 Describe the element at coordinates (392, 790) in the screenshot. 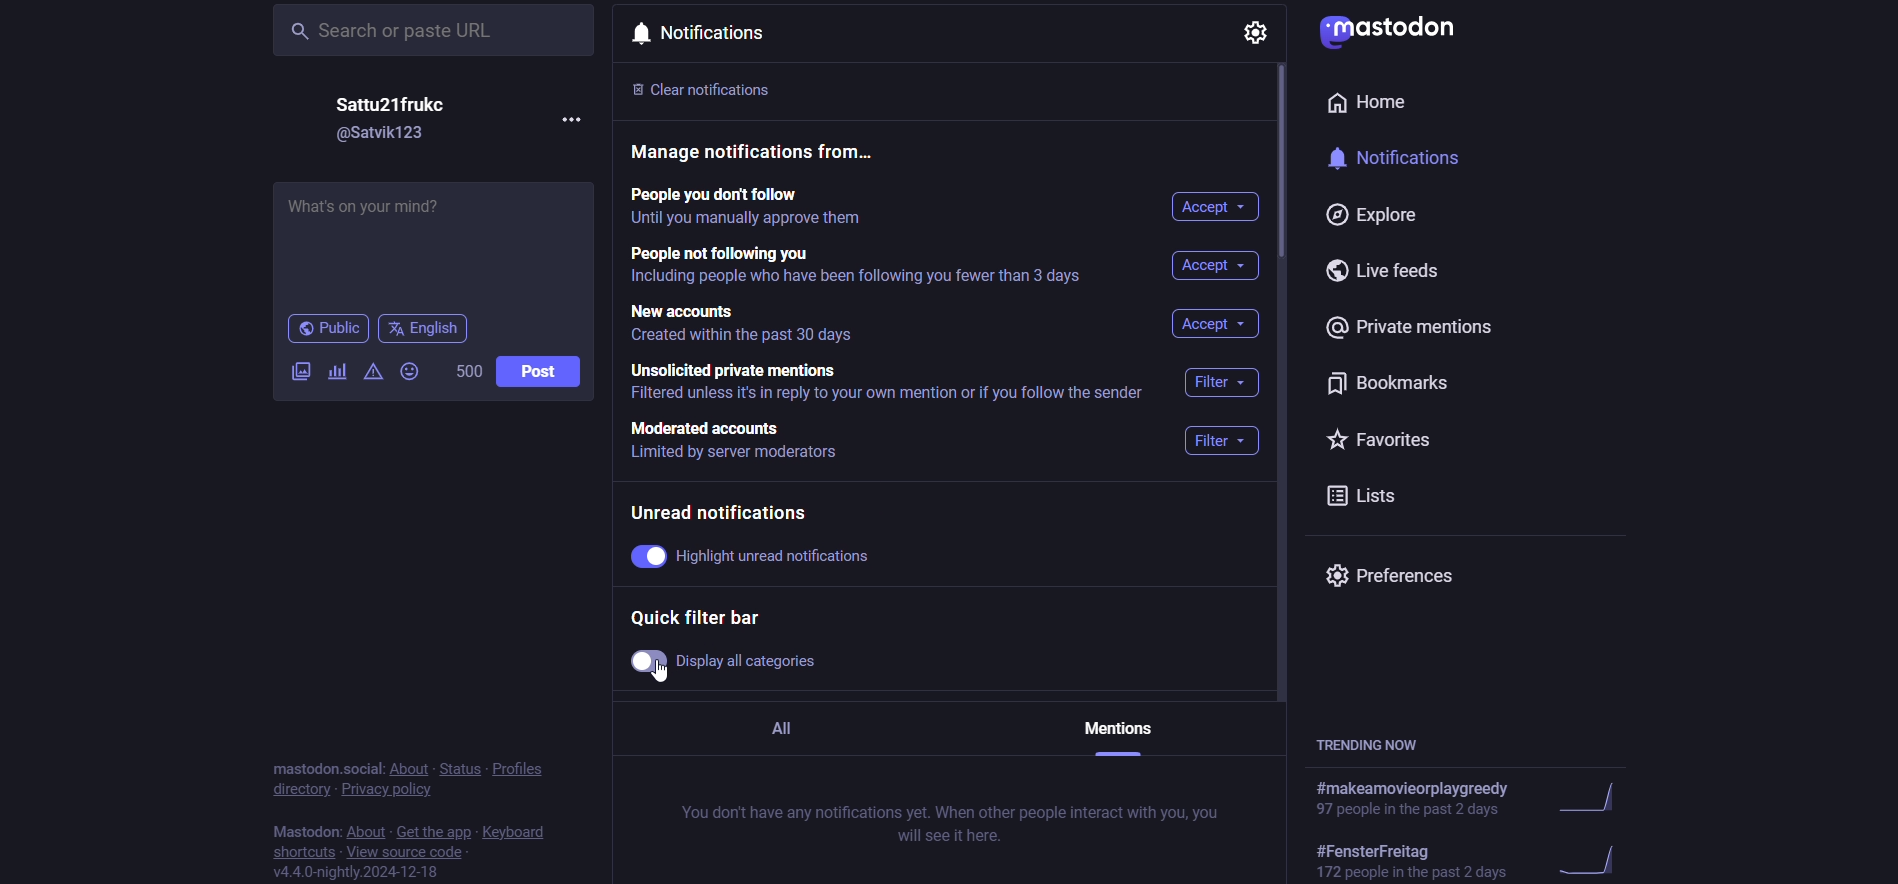

I see `privacy policy` at that location.